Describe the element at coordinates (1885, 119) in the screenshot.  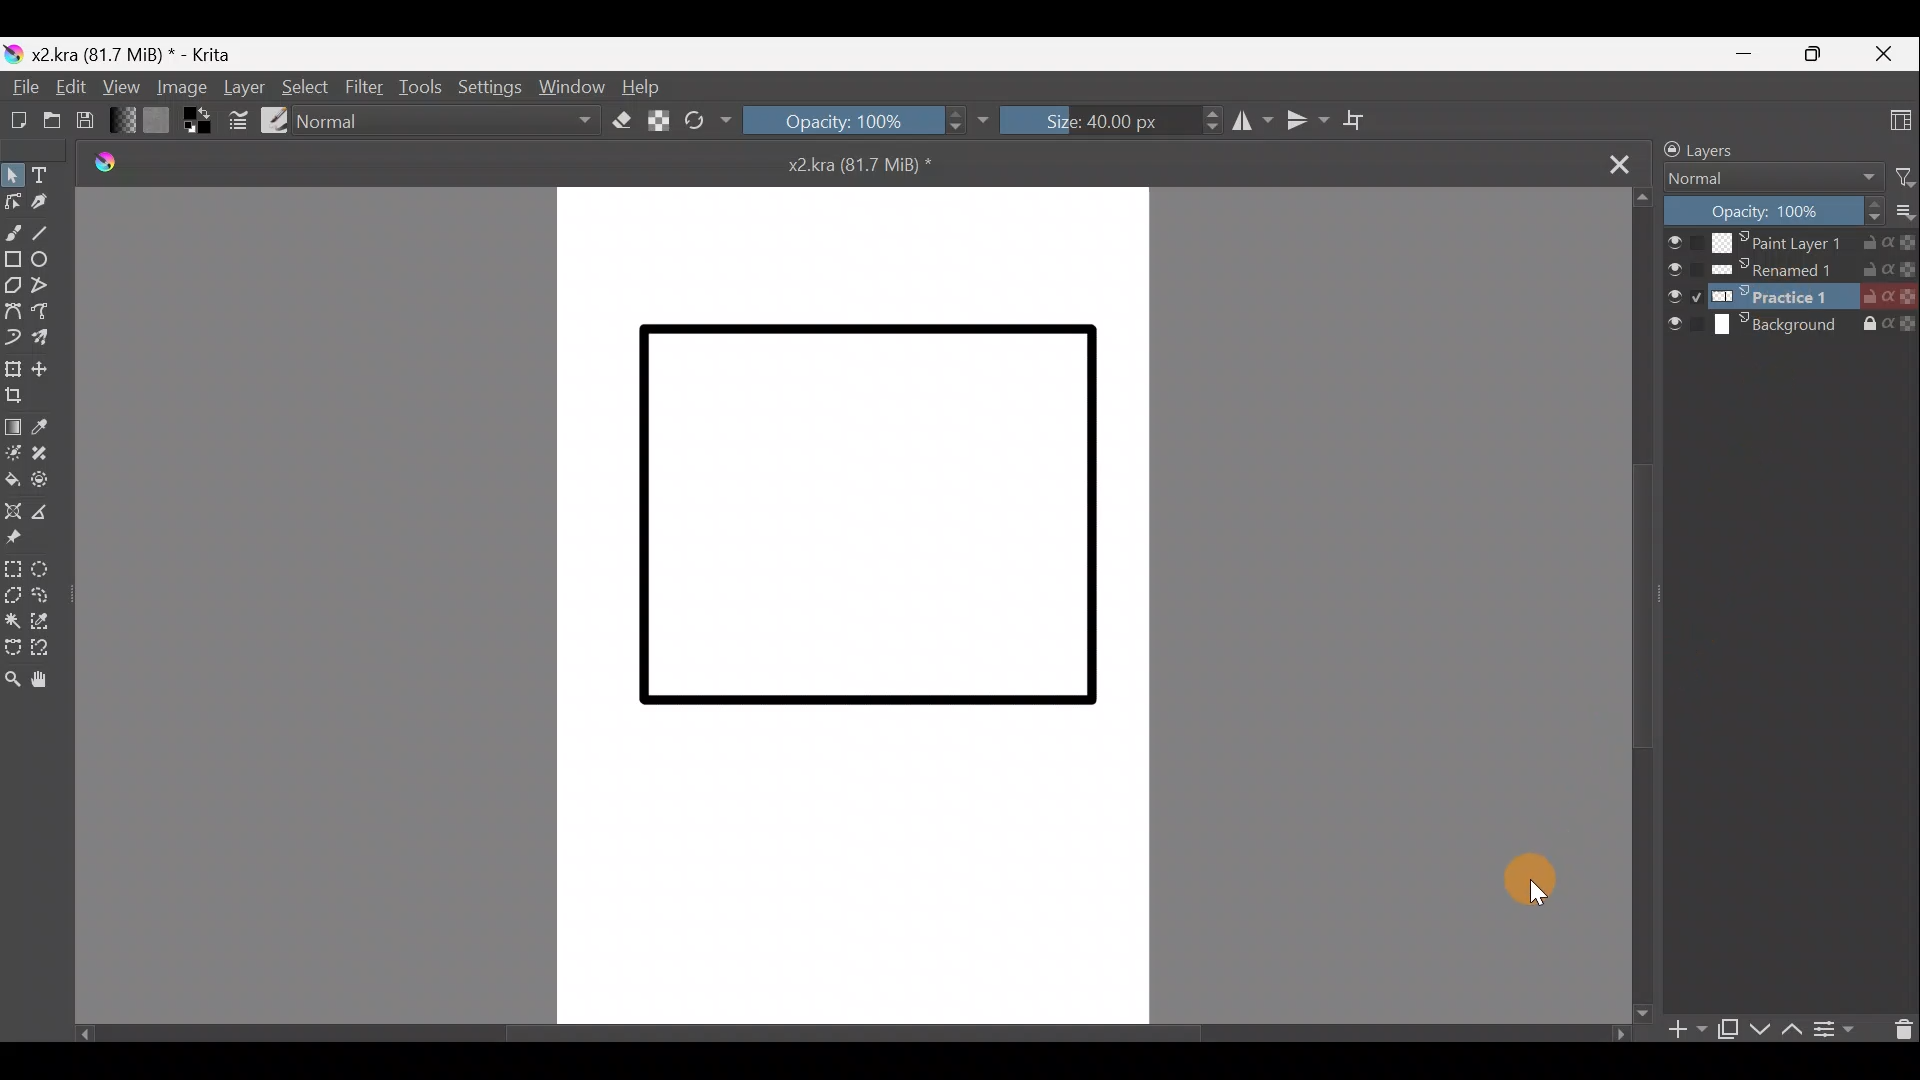
I see `Choose workspace` at that location.